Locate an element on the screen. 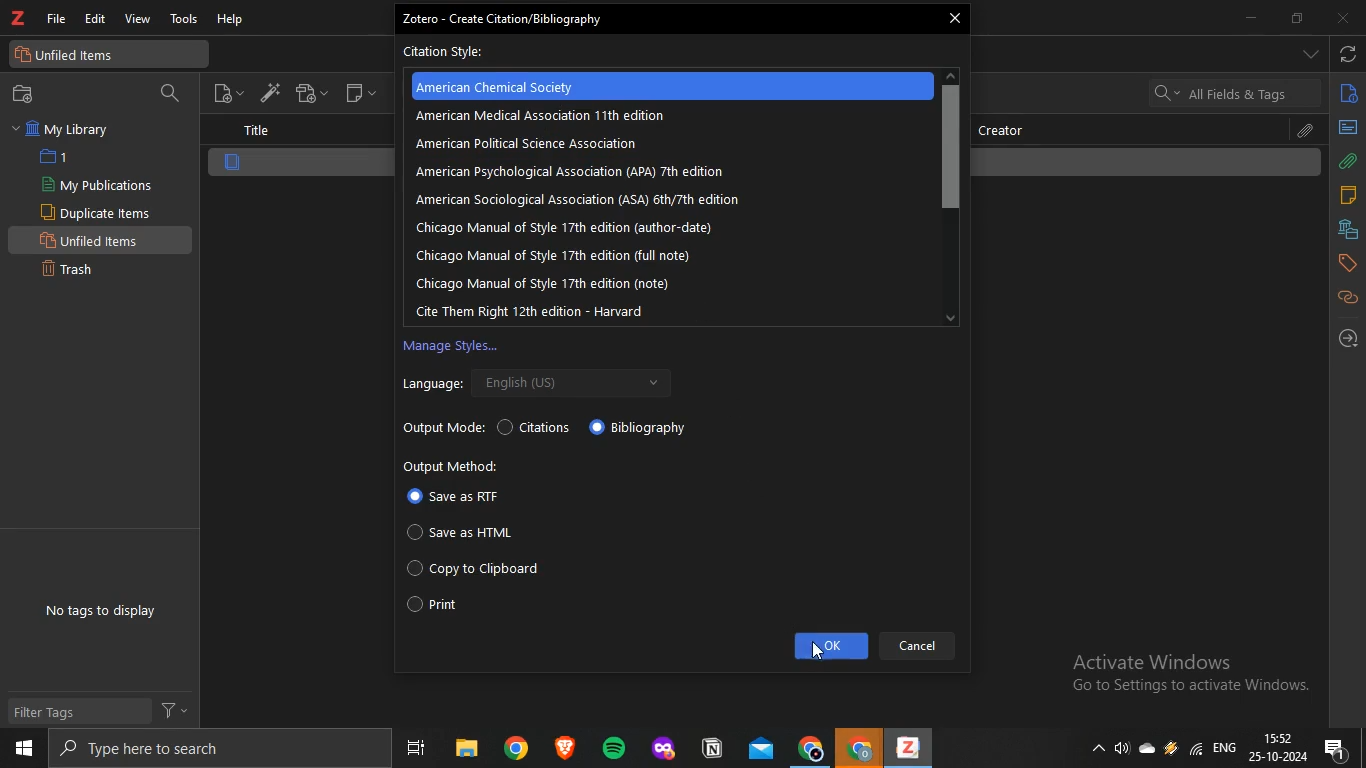 This screenshot has width=1366, height=768. My Publications is located at coordinates (96, 185).